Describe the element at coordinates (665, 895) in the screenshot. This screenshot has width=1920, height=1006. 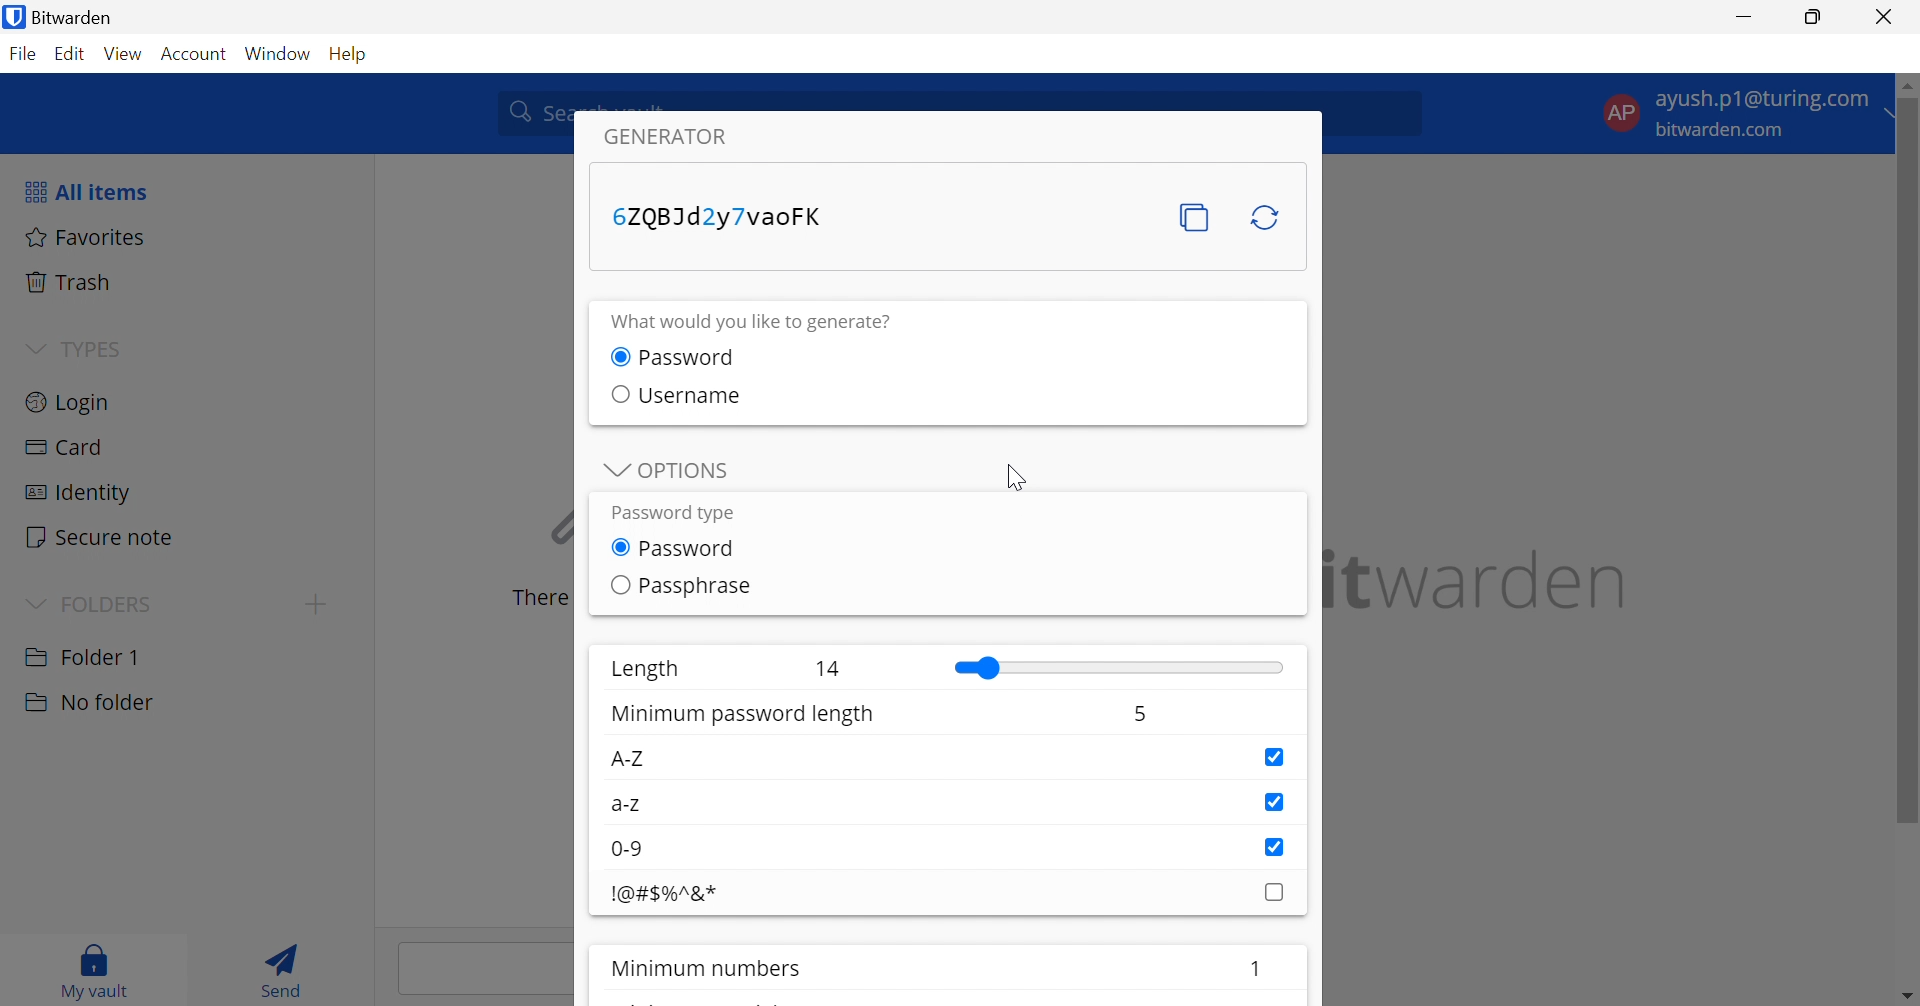
I see `!@#$%^&*` at that location.